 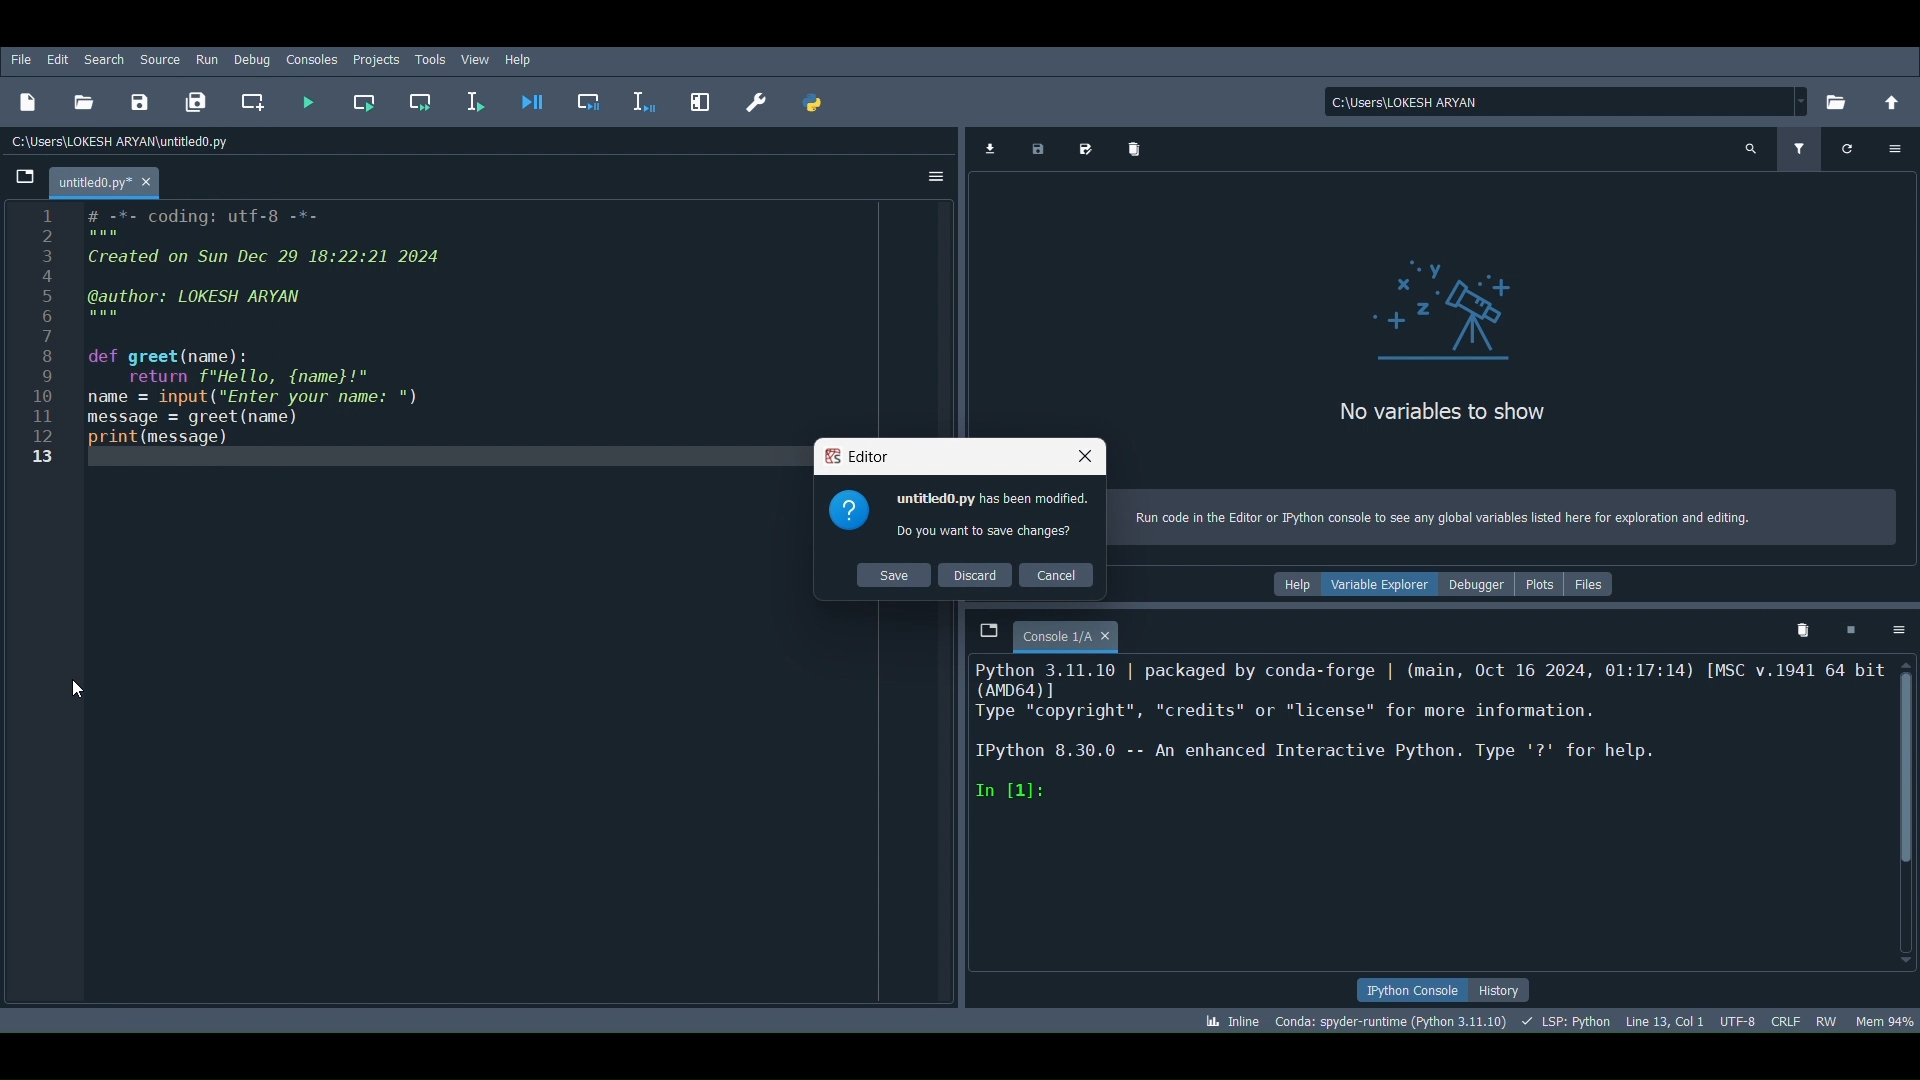 What do you see at coordinates (362, 104) in the screenshot?
I see `Run current cell (Ctrl + Return)` at bounding box center [362, 104].